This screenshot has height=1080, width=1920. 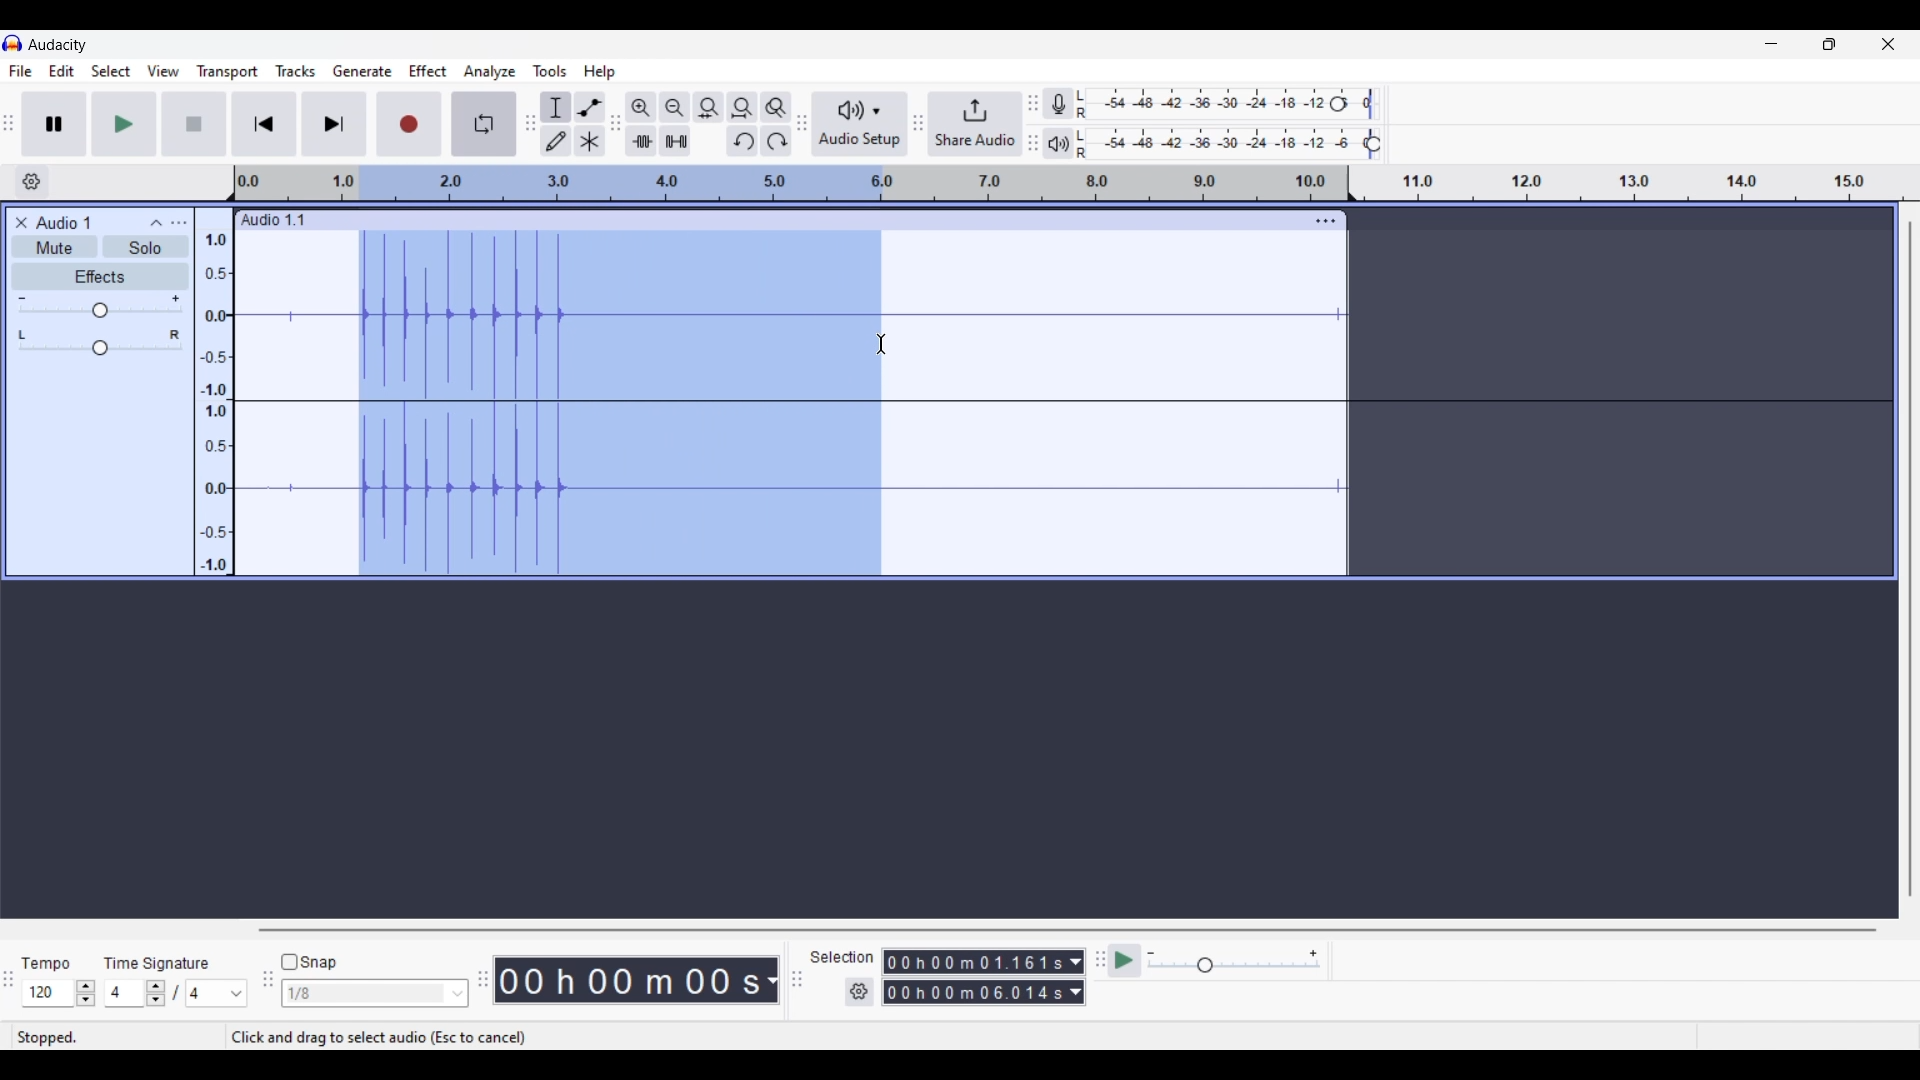 What do you see at coordinates (45, 962) in the screenshot?
I see `Tempo` at bounding box center [45, 962].